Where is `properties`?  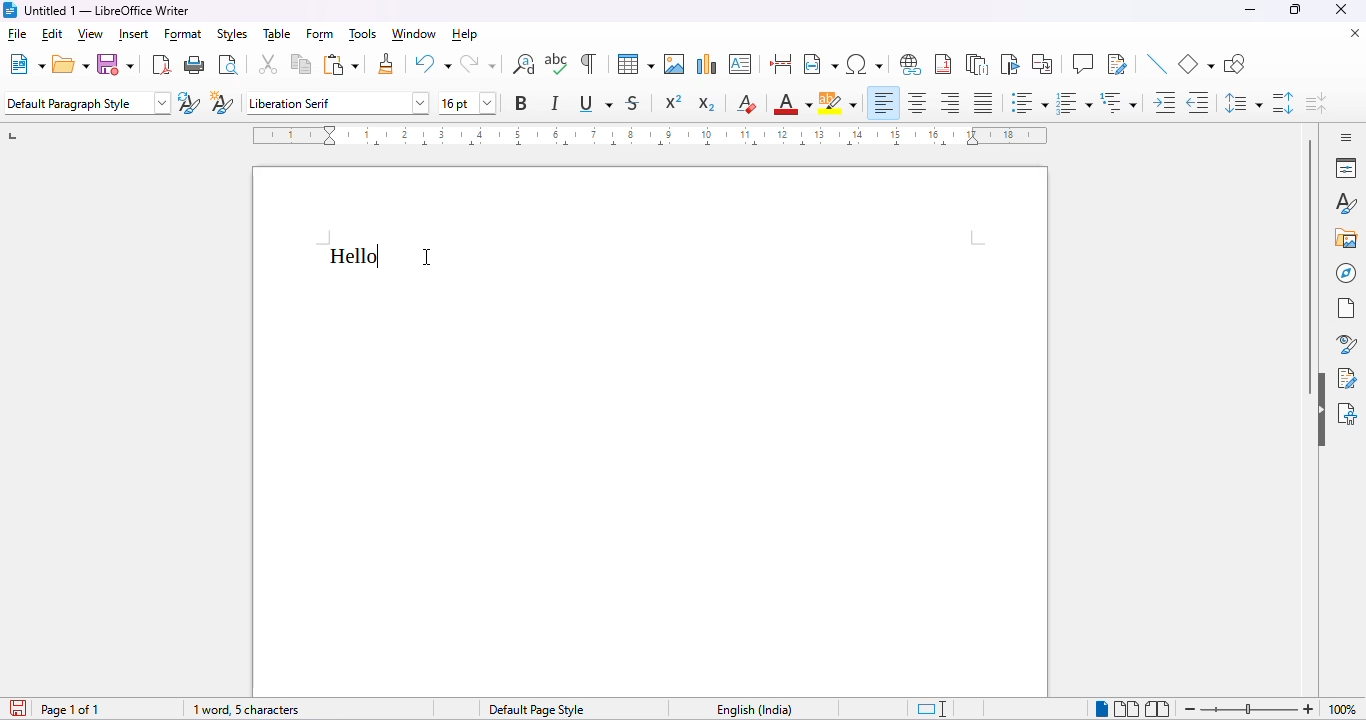
properties is located at coordinates (1346, 168).